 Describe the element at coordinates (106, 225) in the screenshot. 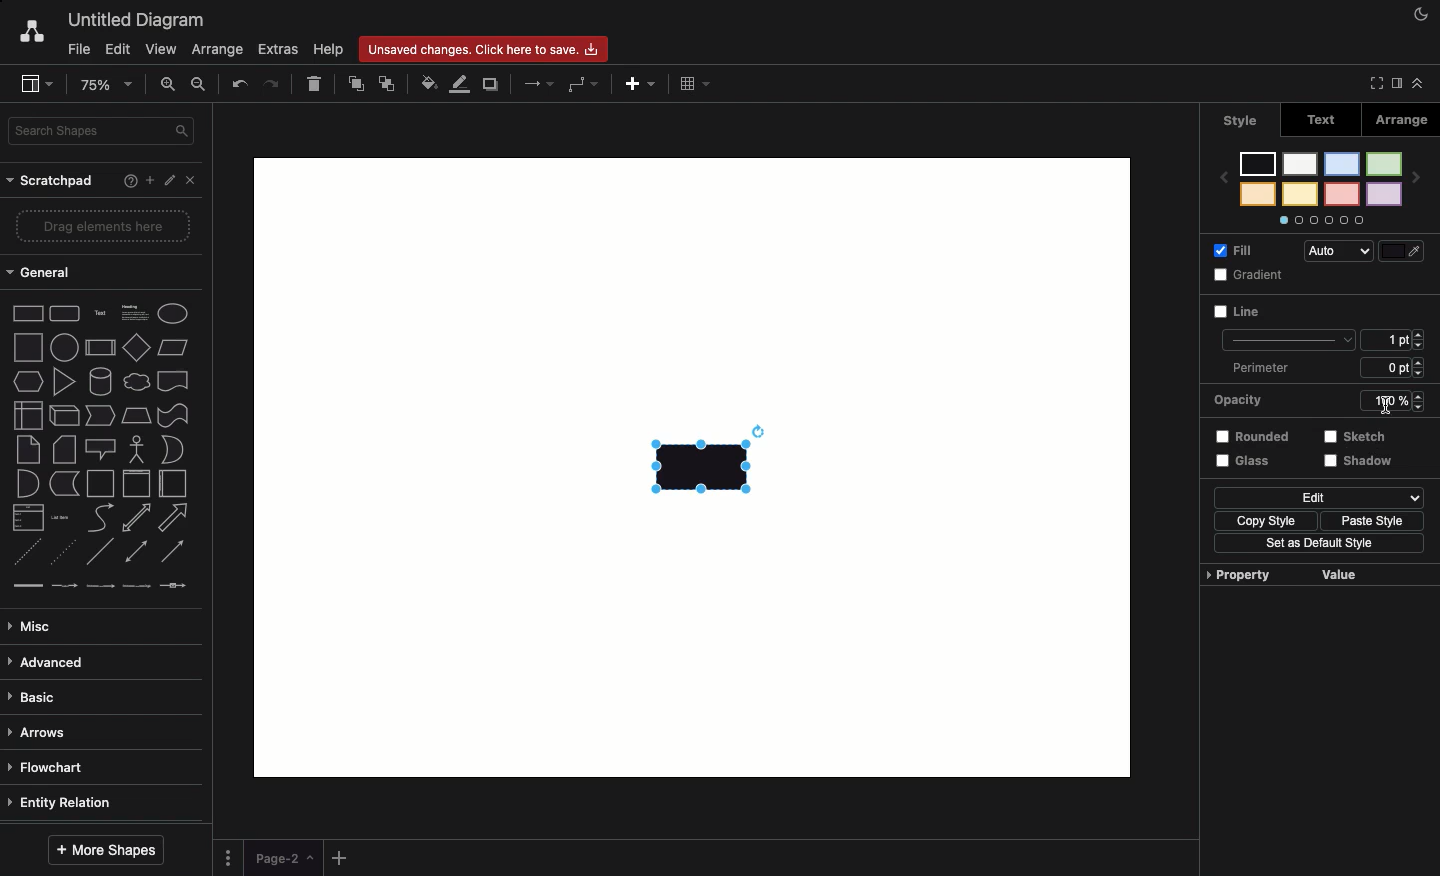

I see `Drag elements here` at that location.